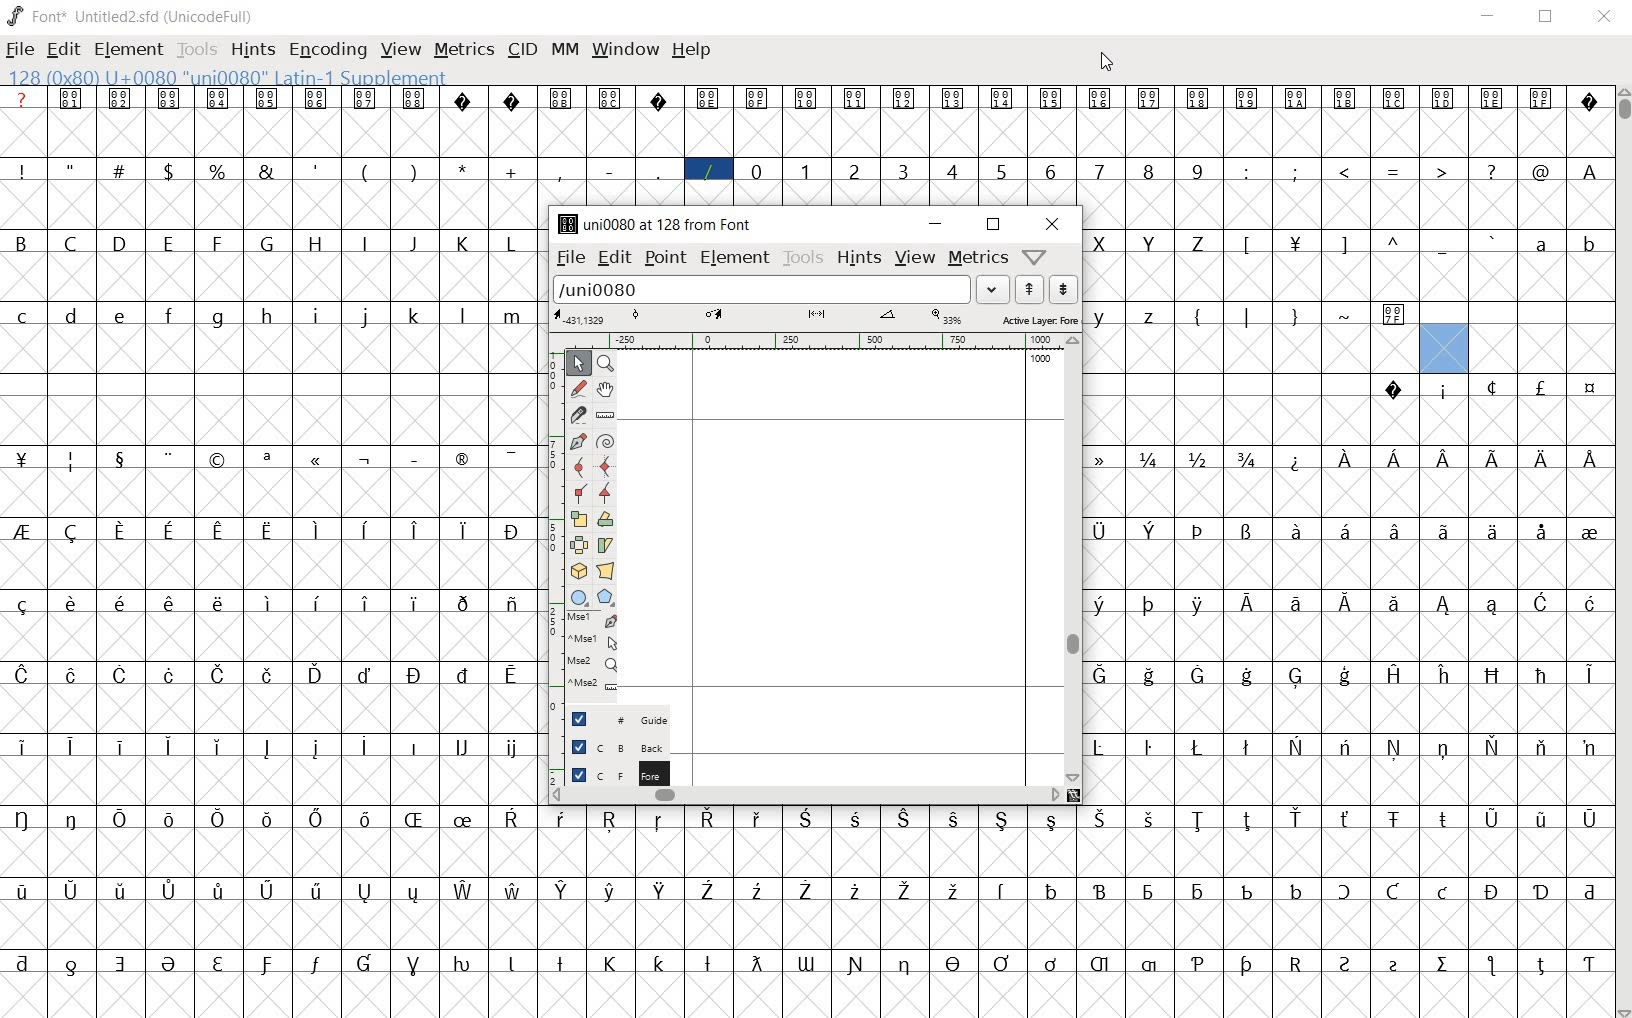 This screenshot has width=1632, height=1018. Describe the element at coordinates (1343, 891) in the screenshot. I see `glyph` at that location.